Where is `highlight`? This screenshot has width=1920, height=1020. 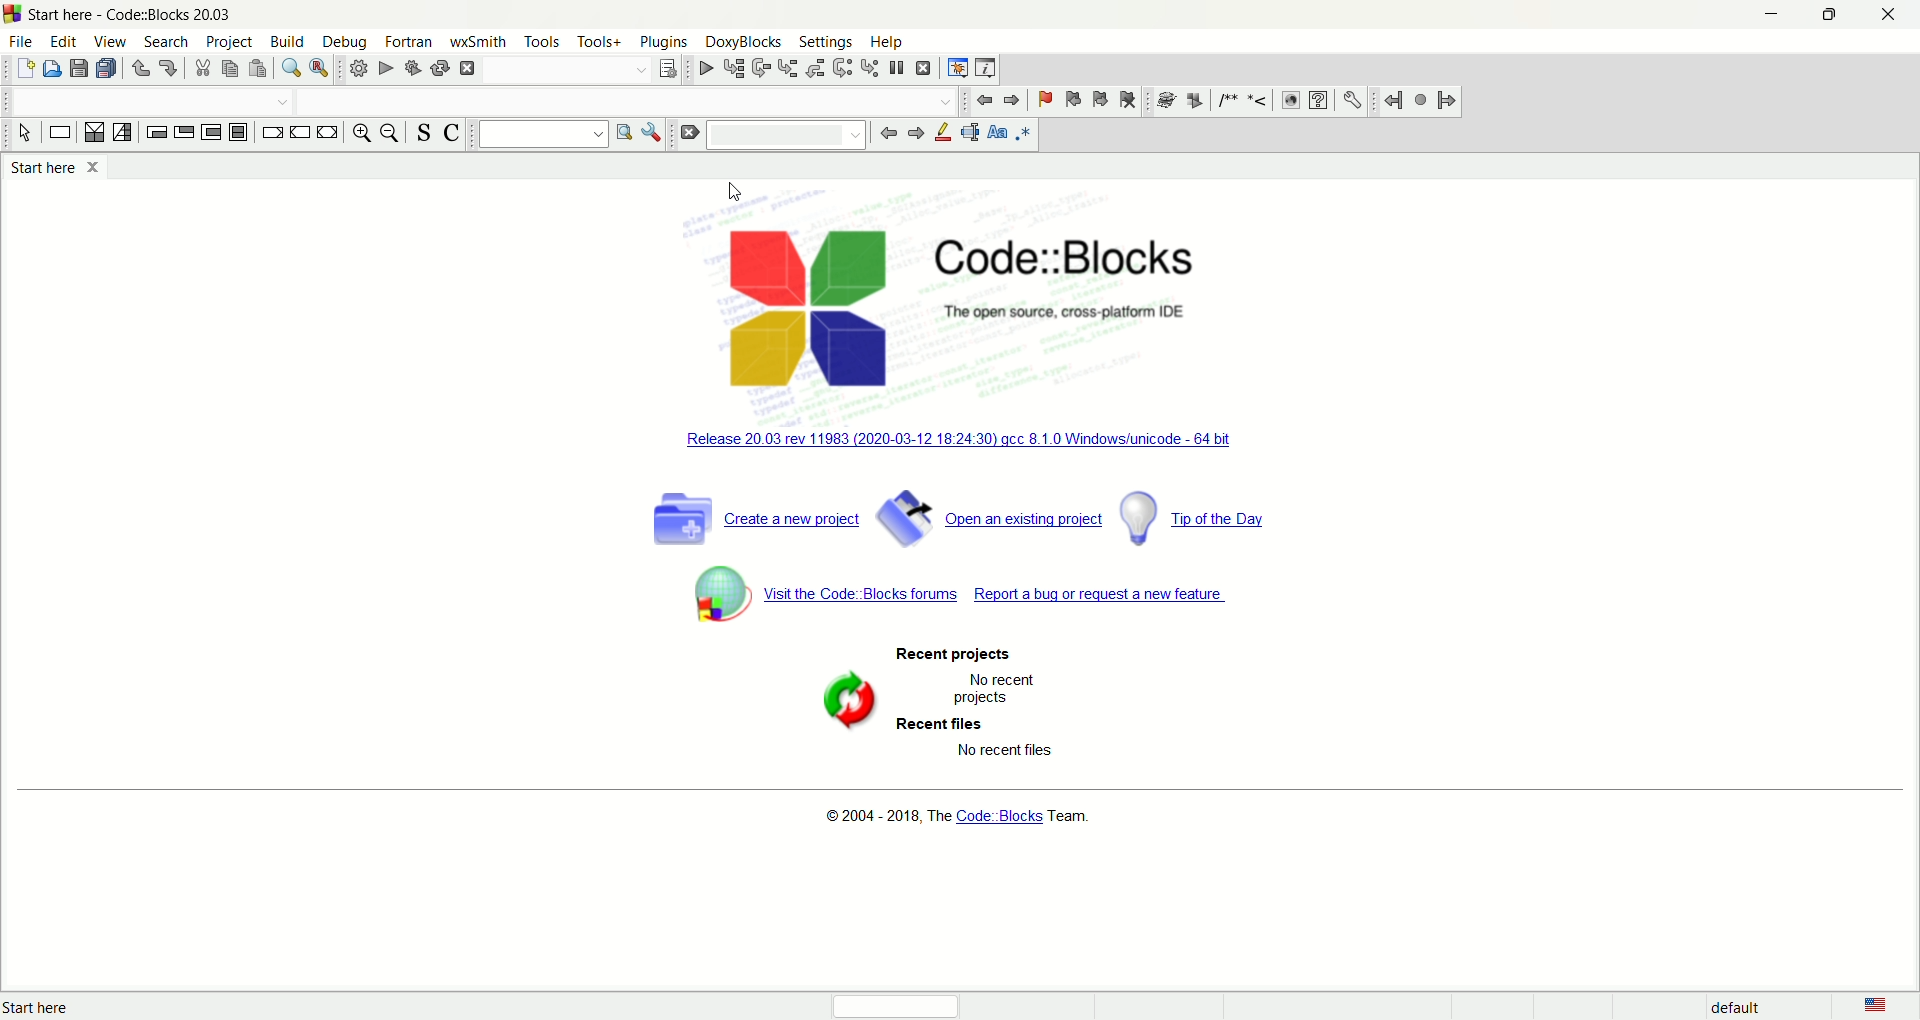 highlight is located at coordinates (941, 133).